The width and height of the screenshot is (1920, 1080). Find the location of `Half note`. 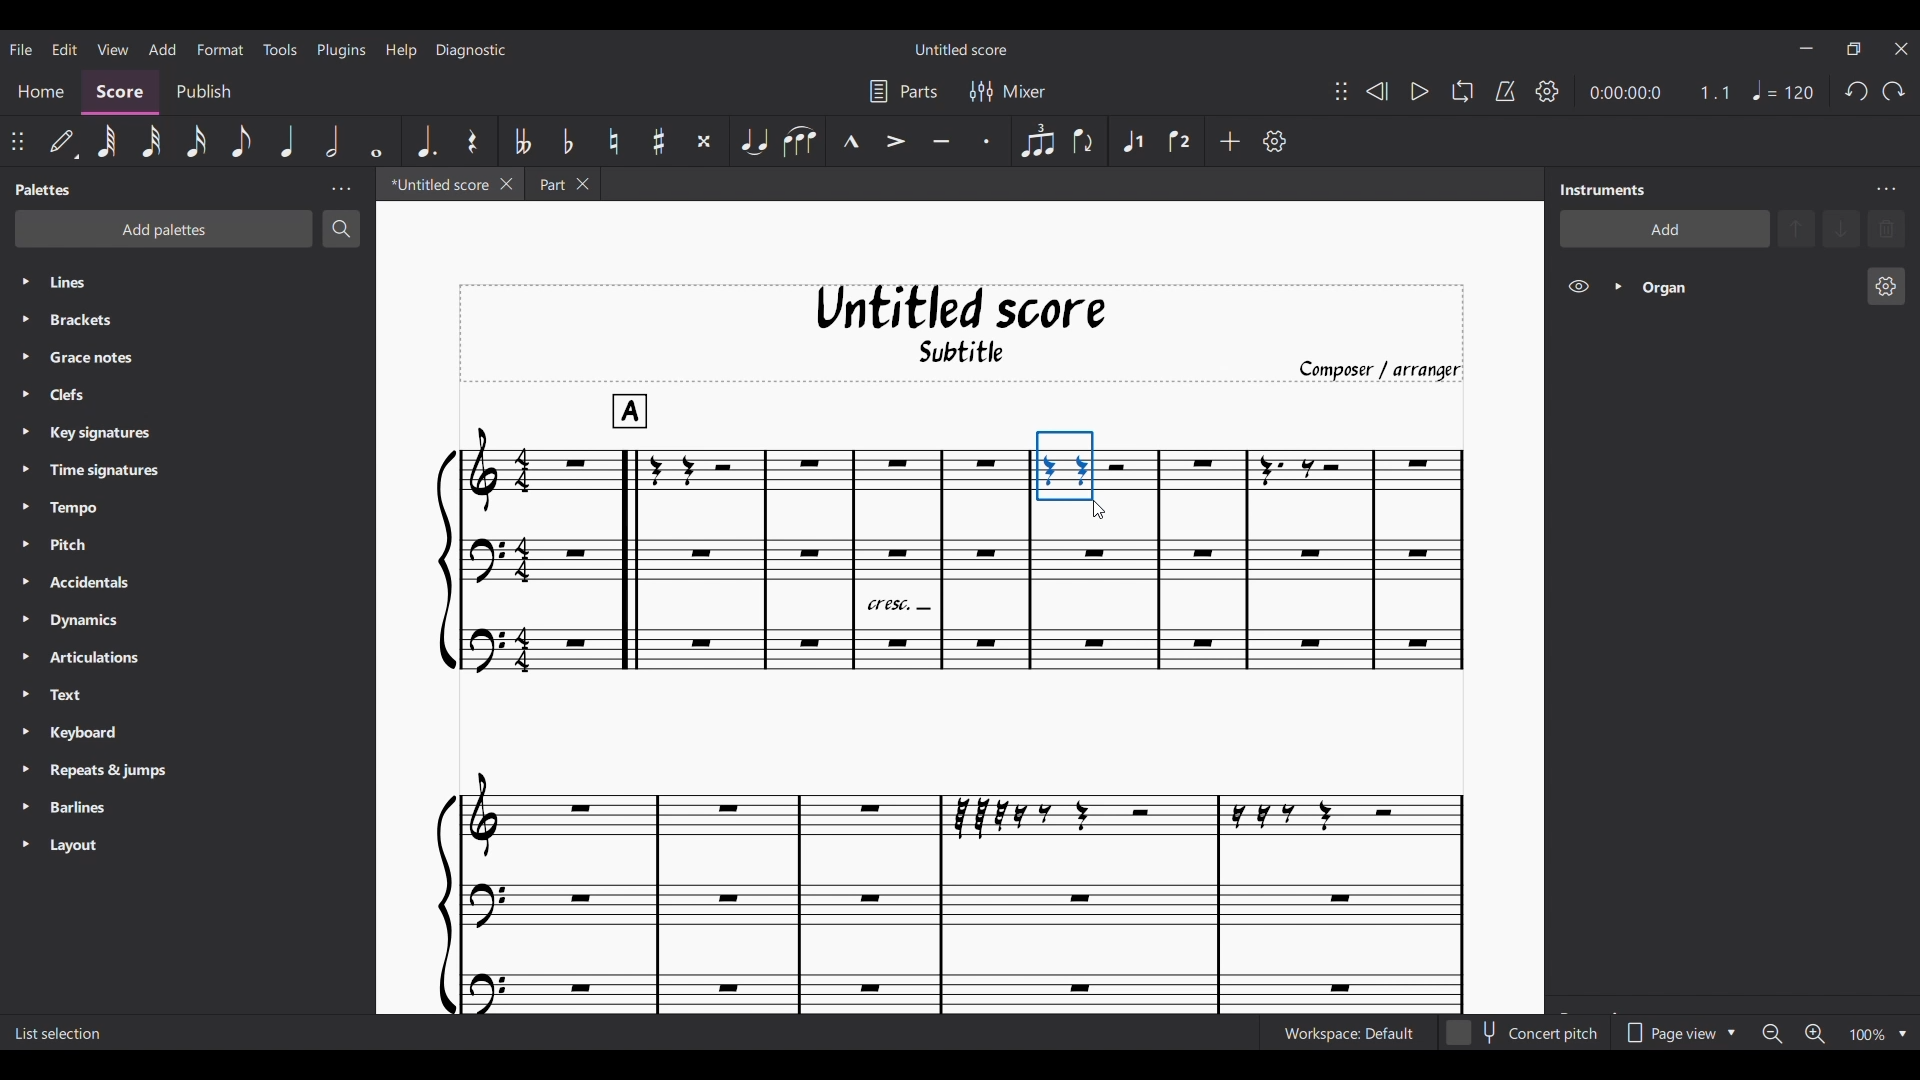

Half note is located at coordinates (331, 140).